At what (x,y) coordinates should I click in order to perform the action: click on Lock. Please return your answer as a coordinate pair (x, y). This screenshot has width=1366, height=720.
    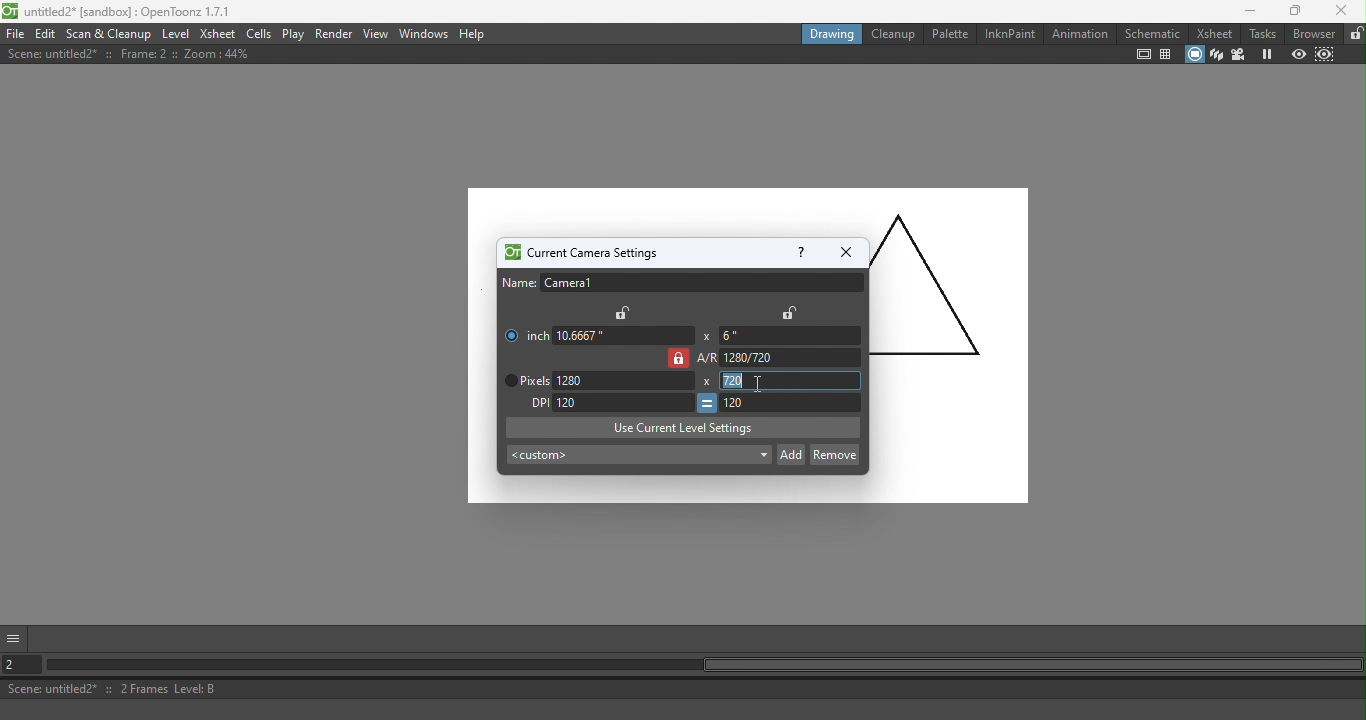
    Looking at the image, I should click on (789, 312).